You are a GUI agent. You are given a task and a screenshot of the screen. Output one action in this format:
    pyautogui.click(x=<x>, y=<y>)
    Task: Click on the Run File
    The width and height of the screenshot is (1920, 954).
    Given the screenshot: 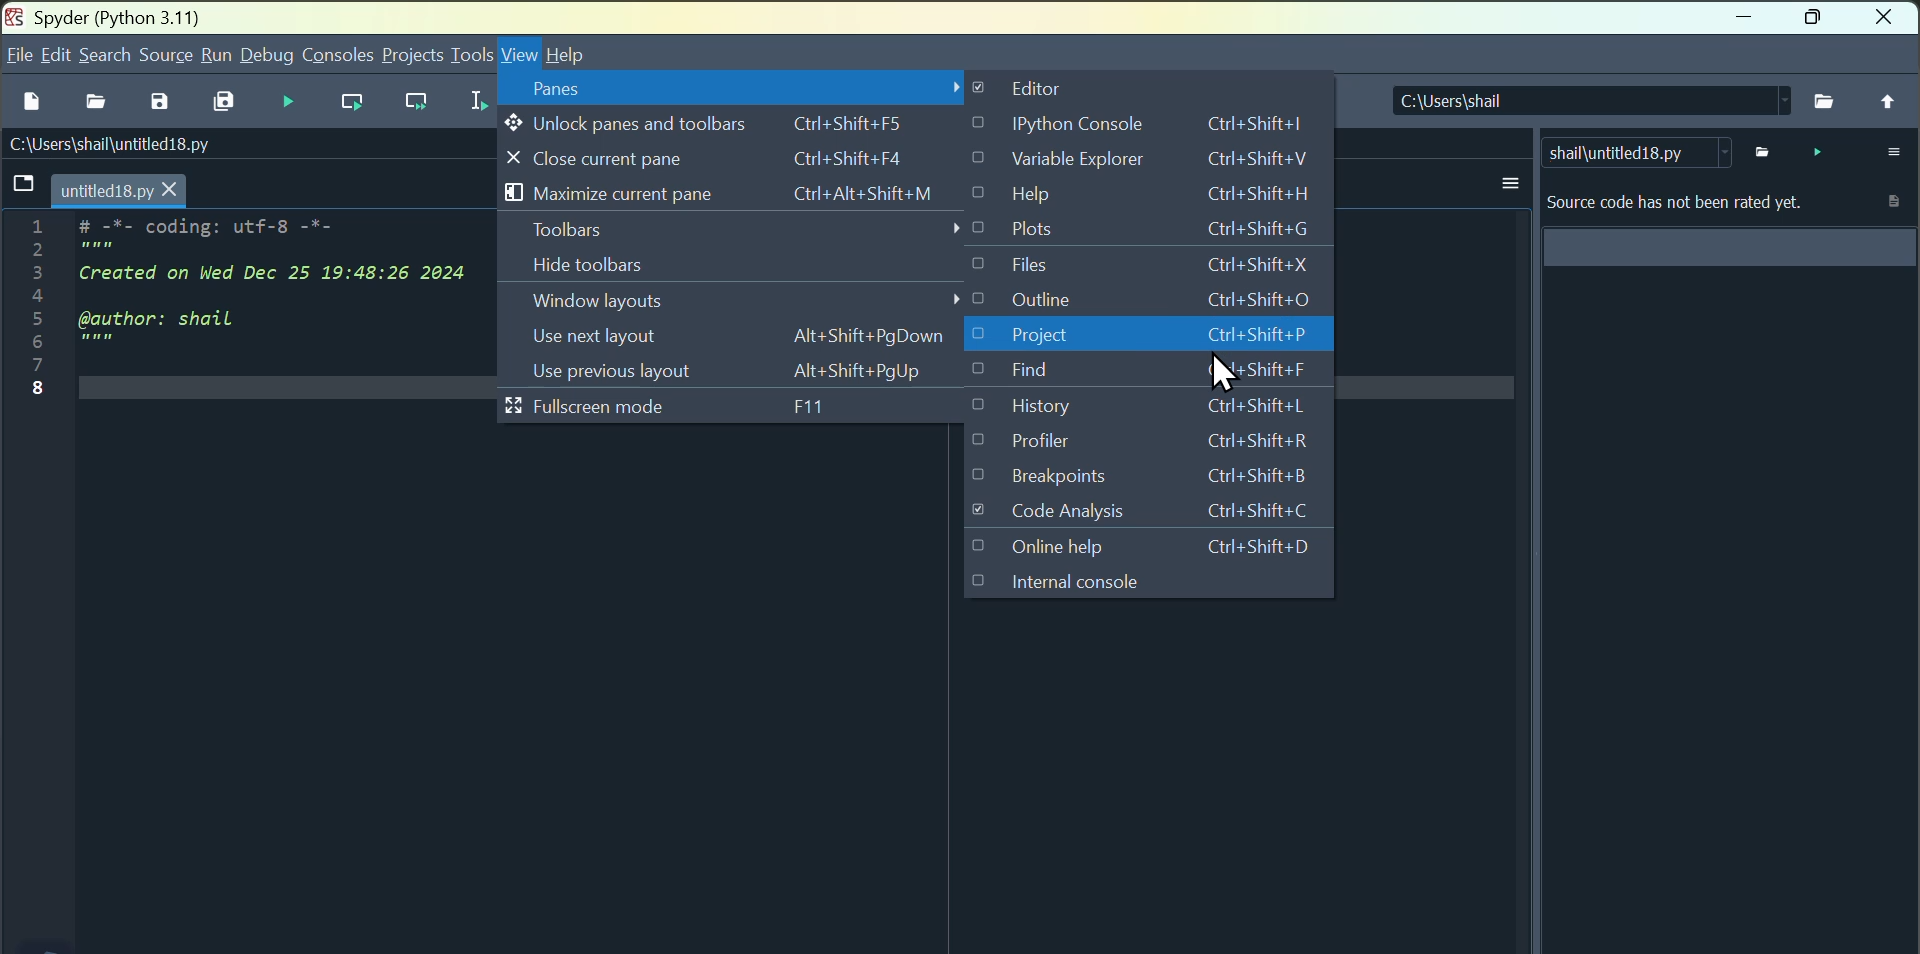 What is the action you would take?
    pyautogui.click(x=359, y=103)
    